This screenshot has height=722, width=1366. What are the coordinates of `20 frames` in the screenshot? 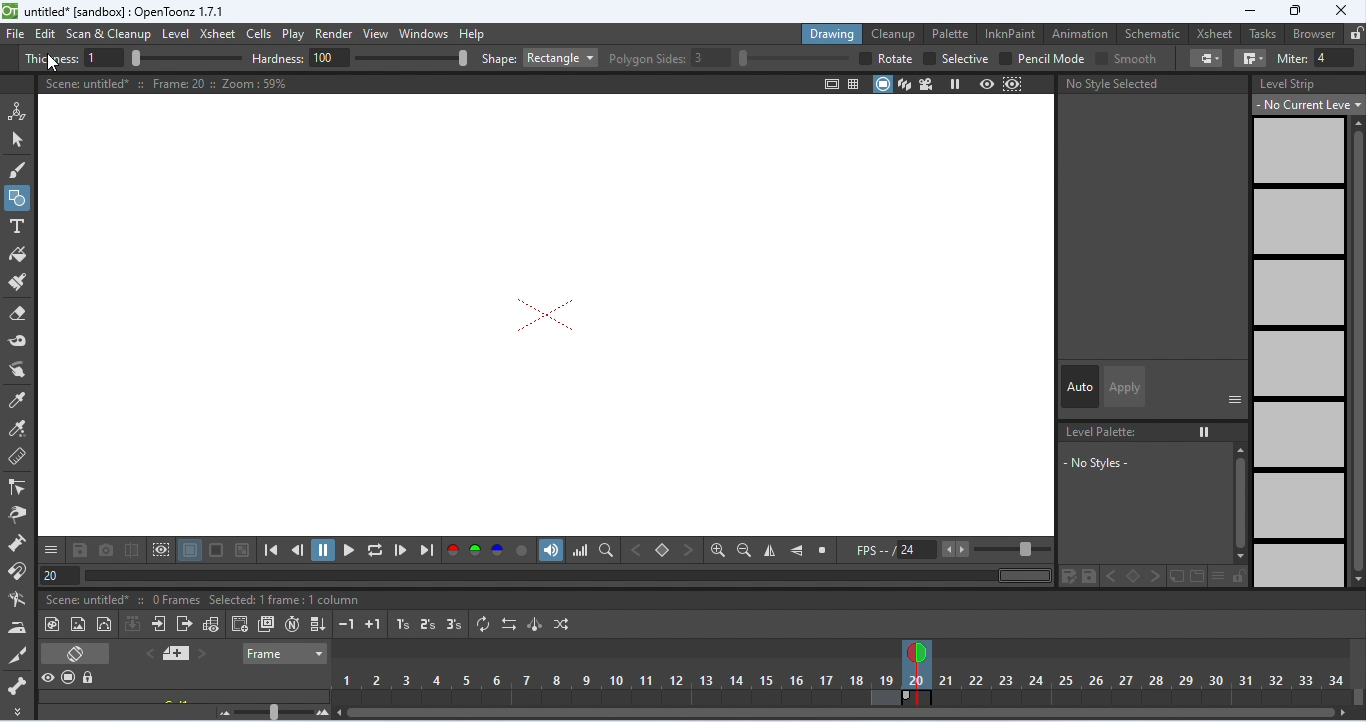 It's located at (171, 599).